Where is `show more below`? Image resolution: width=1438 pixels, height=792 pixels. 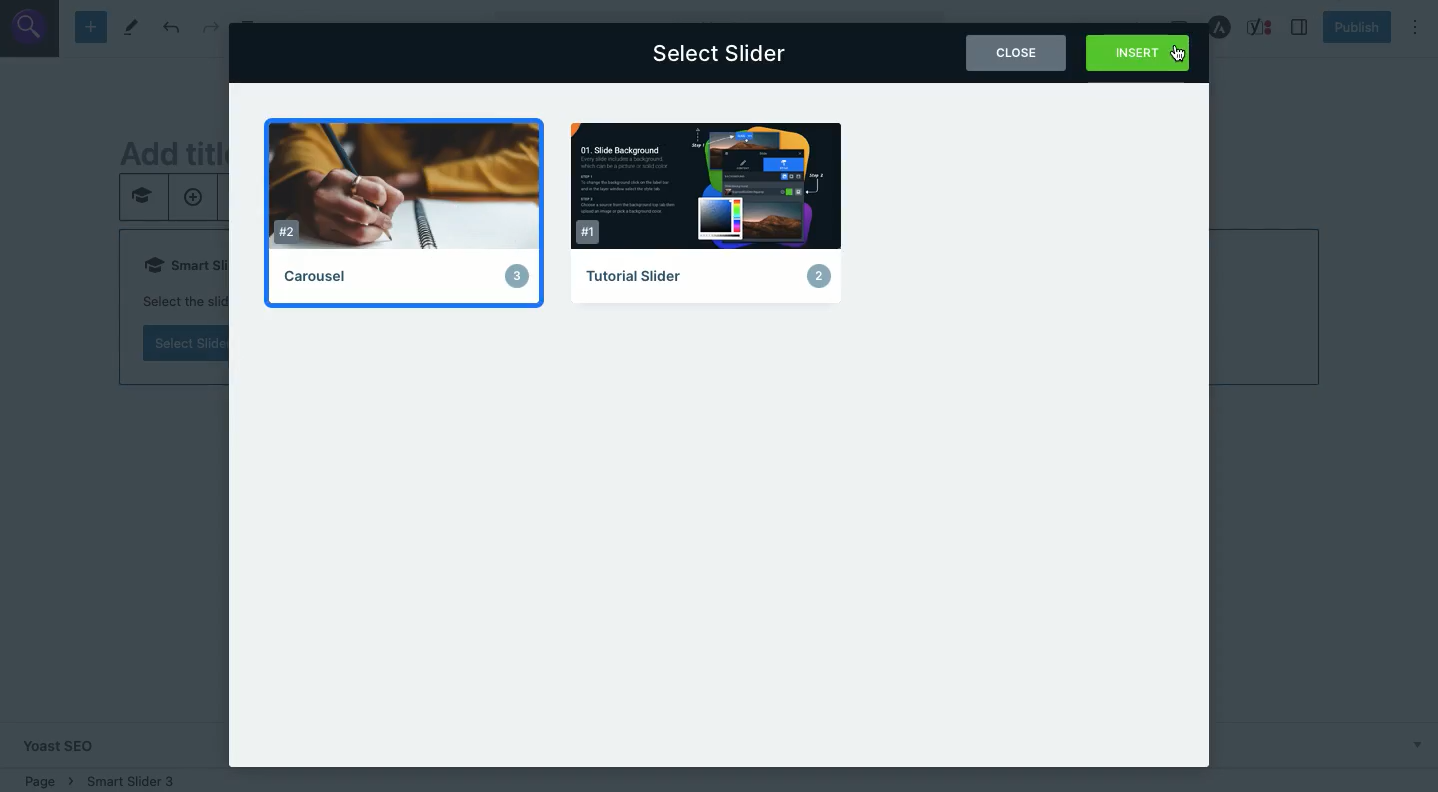
show more below is located at coordinates (1416, 743).